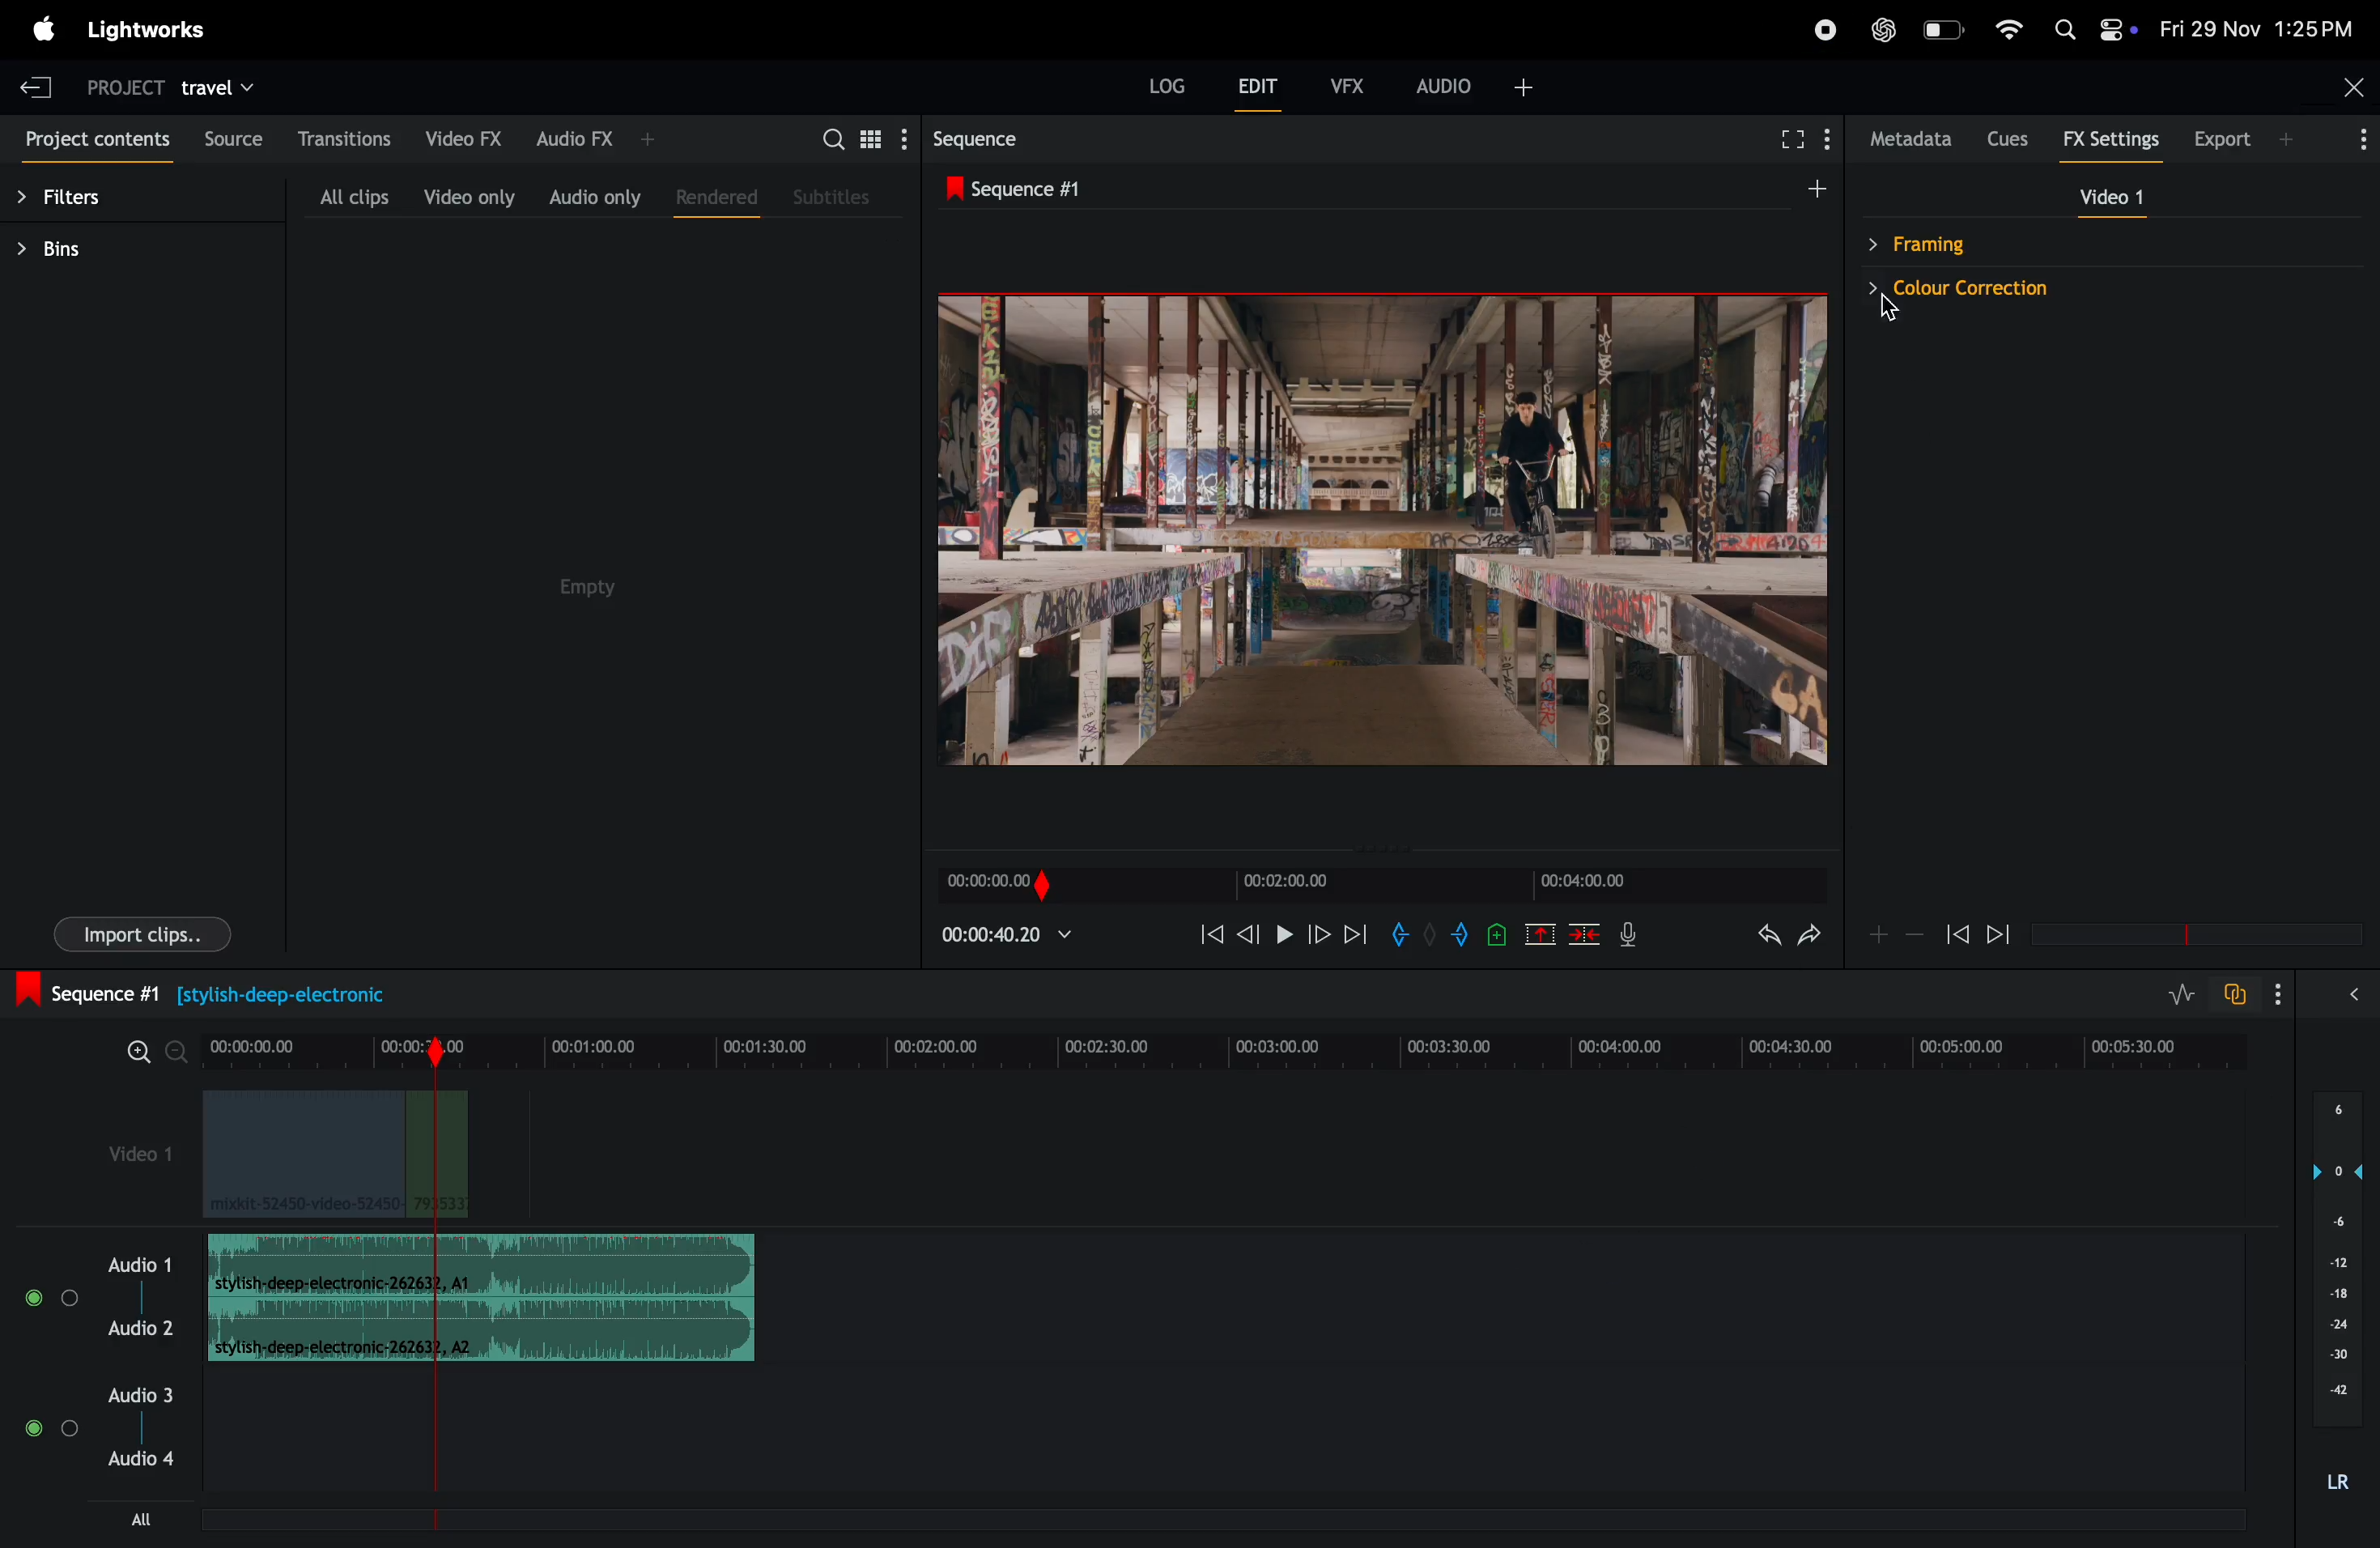 This screenshot has width=2380, height=1548. I want to click on redo, so click(1815, 934).